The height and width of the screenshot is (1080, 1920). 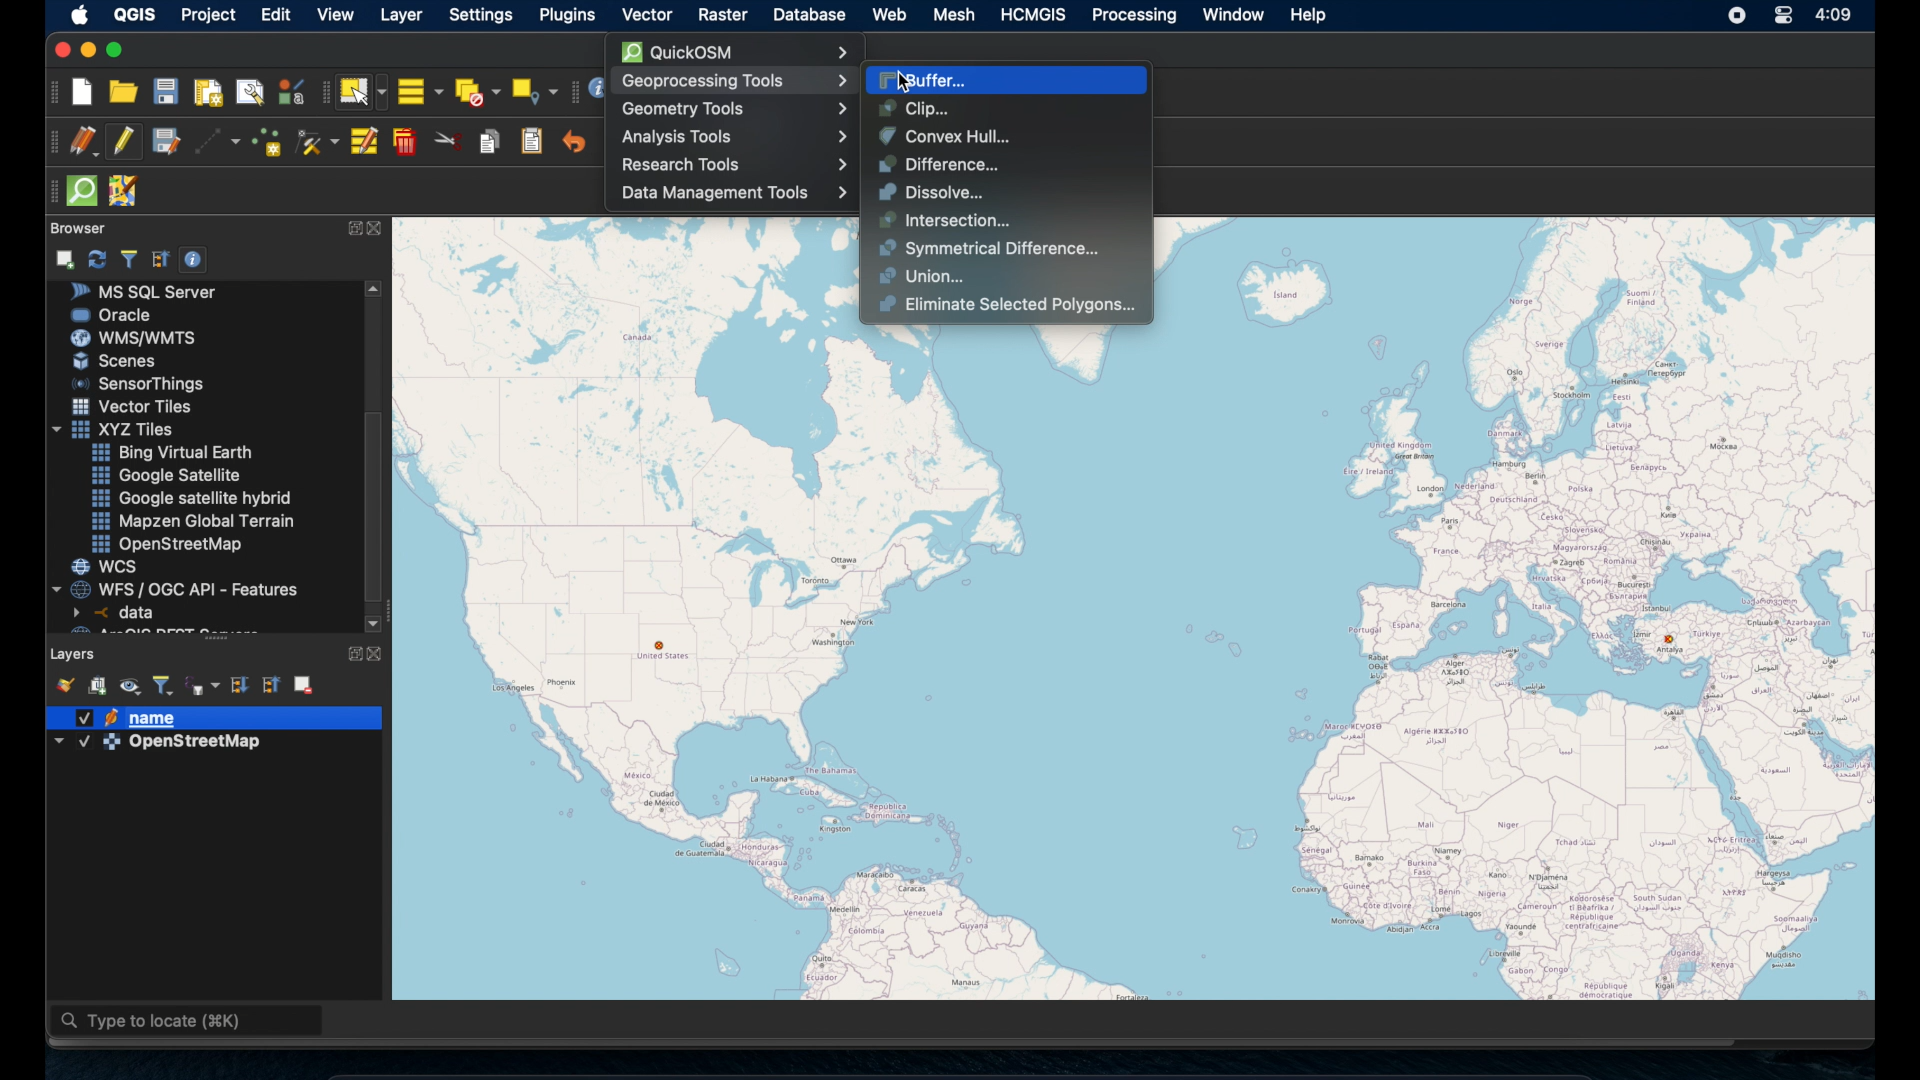 What do you see at coordinates (268, 140) in the screenshot?
I see `add point feature` at bounding box center [268, 140].